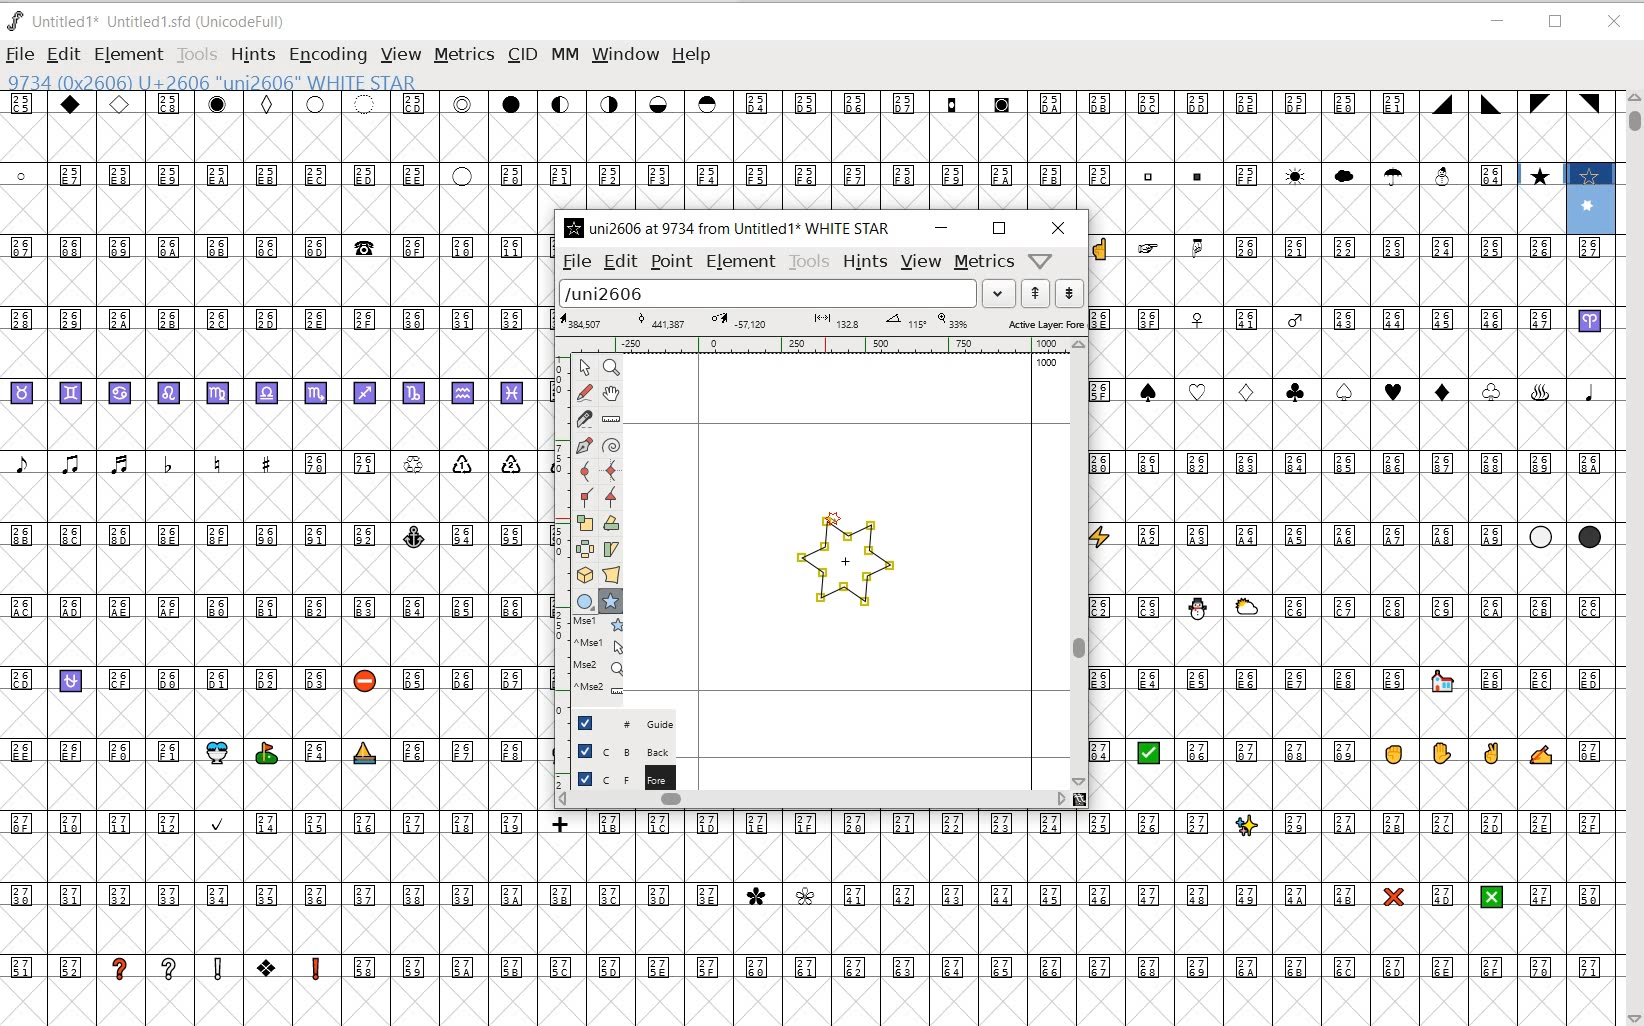  What do you see at coordinates (1558, 23) in the screenshot?
I see `RESTORE` at bounding box center [1558, 23].